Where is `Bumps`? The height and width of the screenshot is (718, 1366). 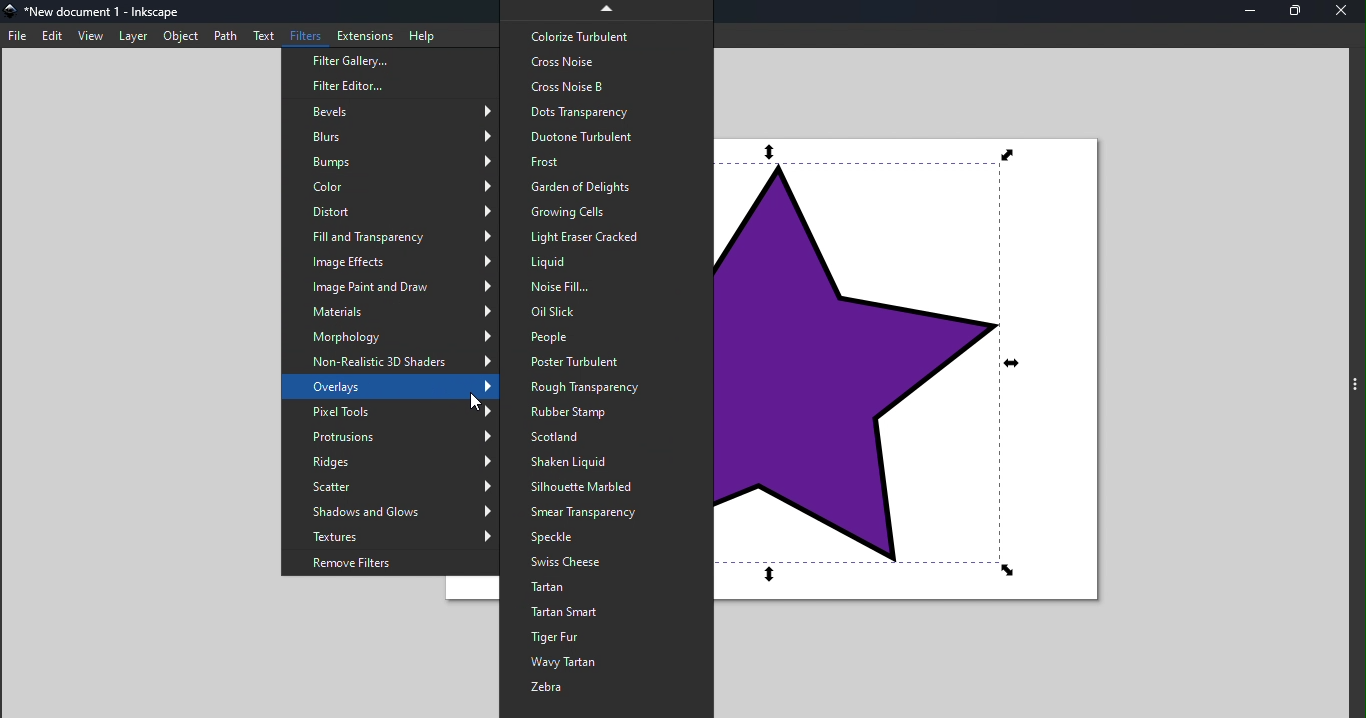 Bumps is located at coordinates (389, 161).